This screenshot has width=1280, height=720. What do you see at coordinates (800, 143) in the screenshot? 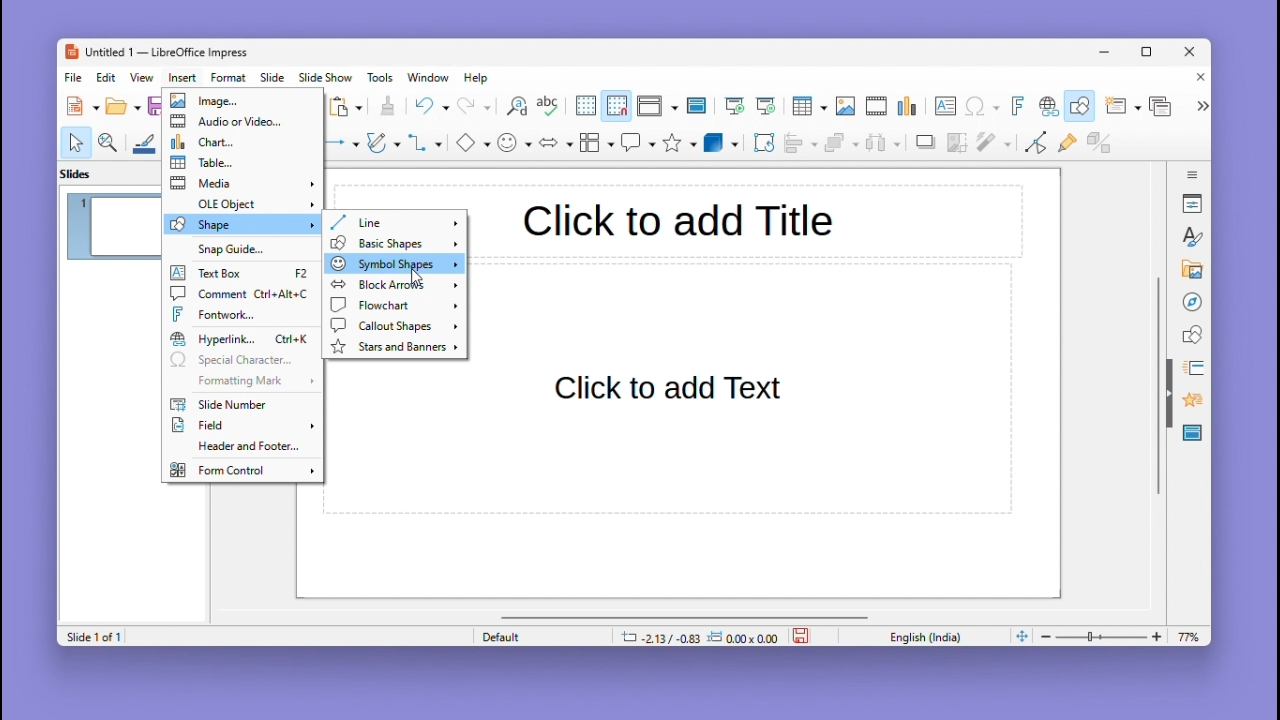
I see `Align` at bounding box center [800, 143].